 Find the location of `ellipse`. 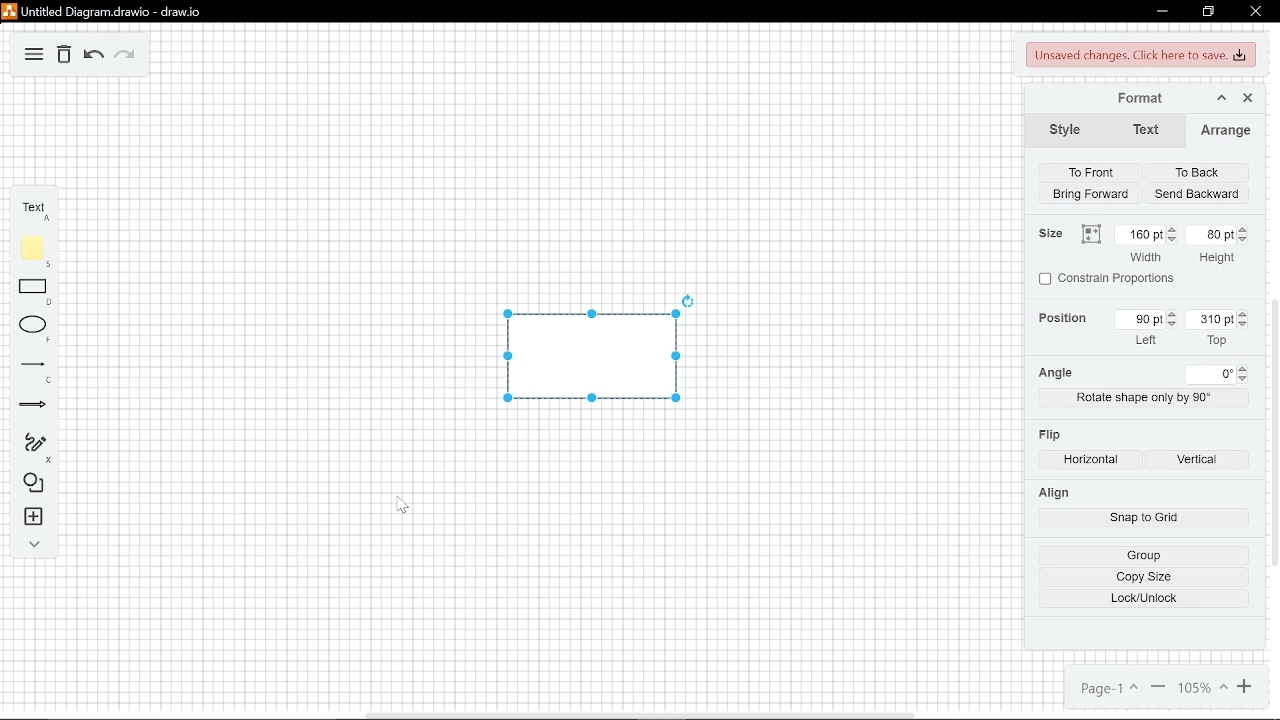

ellipse is located at coordinates (37, 330).